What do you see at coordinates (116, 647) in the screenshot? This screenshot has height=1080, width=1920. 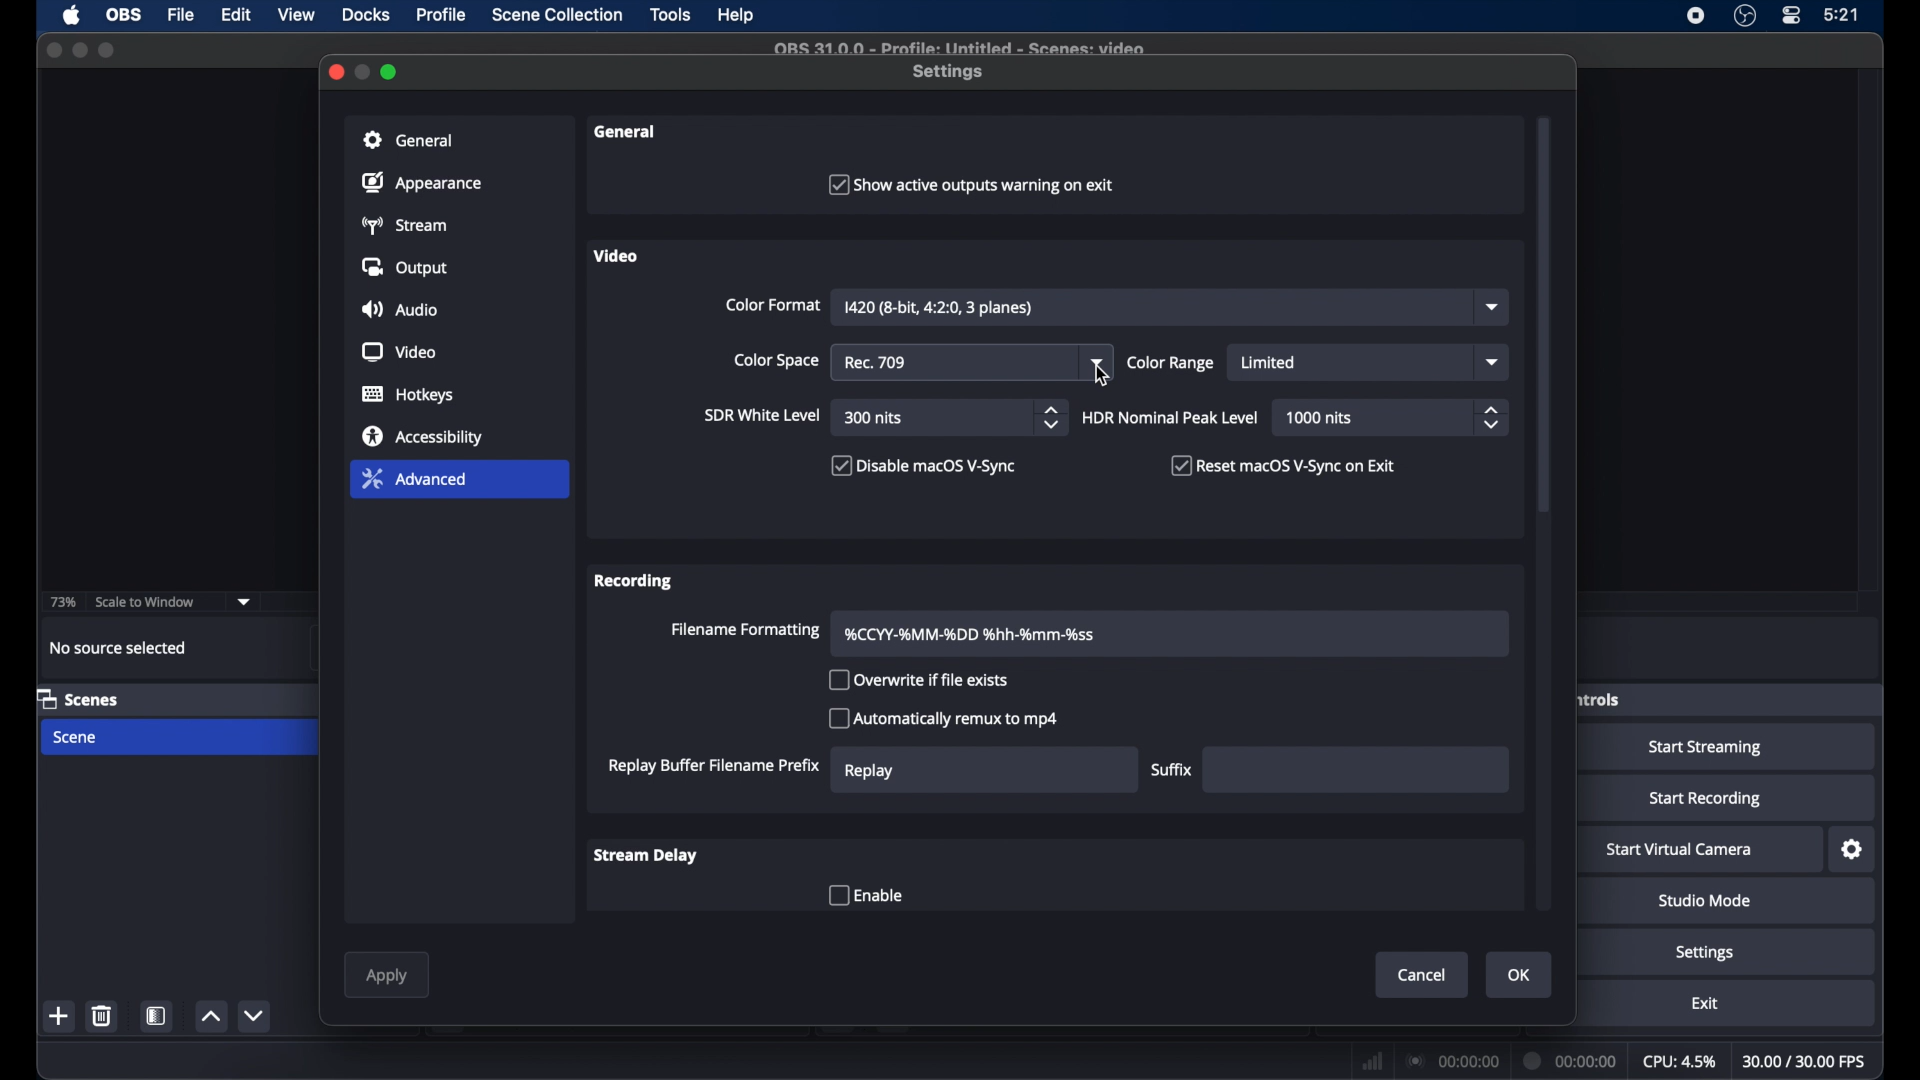 I see `no source selected` at bounding box center [116, 647].